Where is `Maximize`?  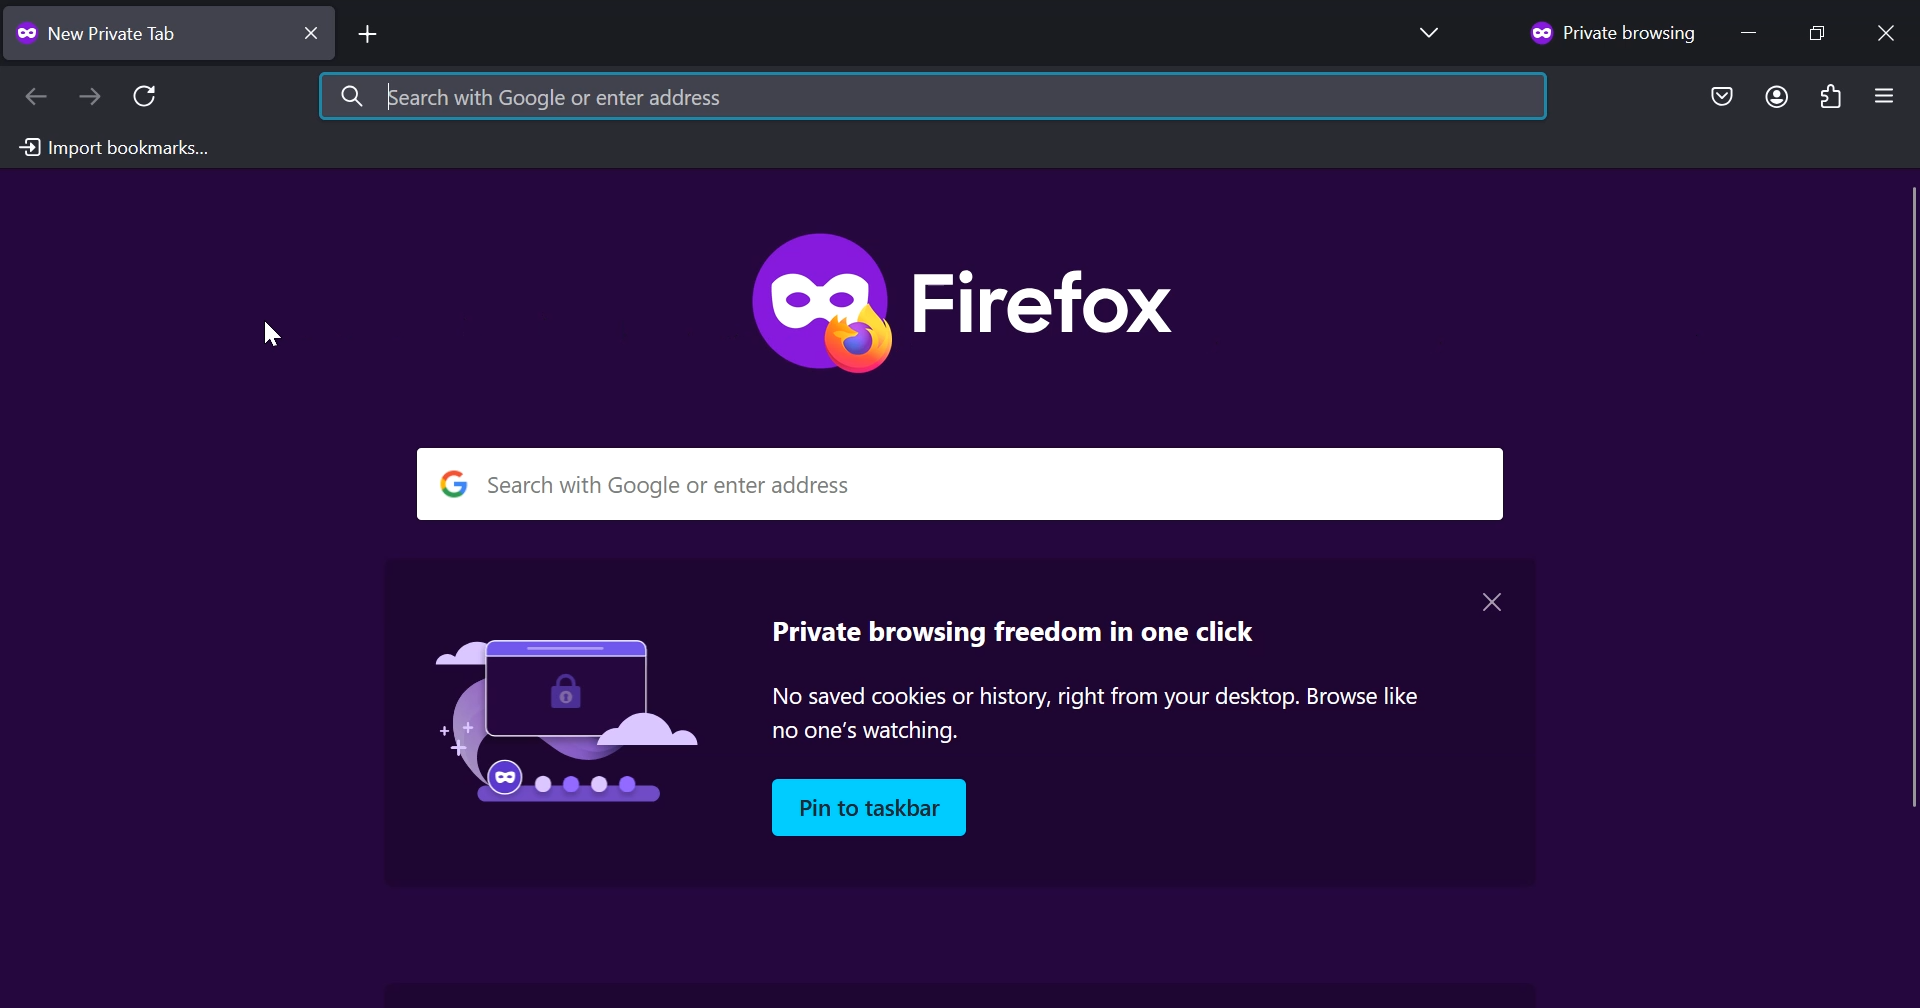
Maximize is located at coordinates (1816, 33).